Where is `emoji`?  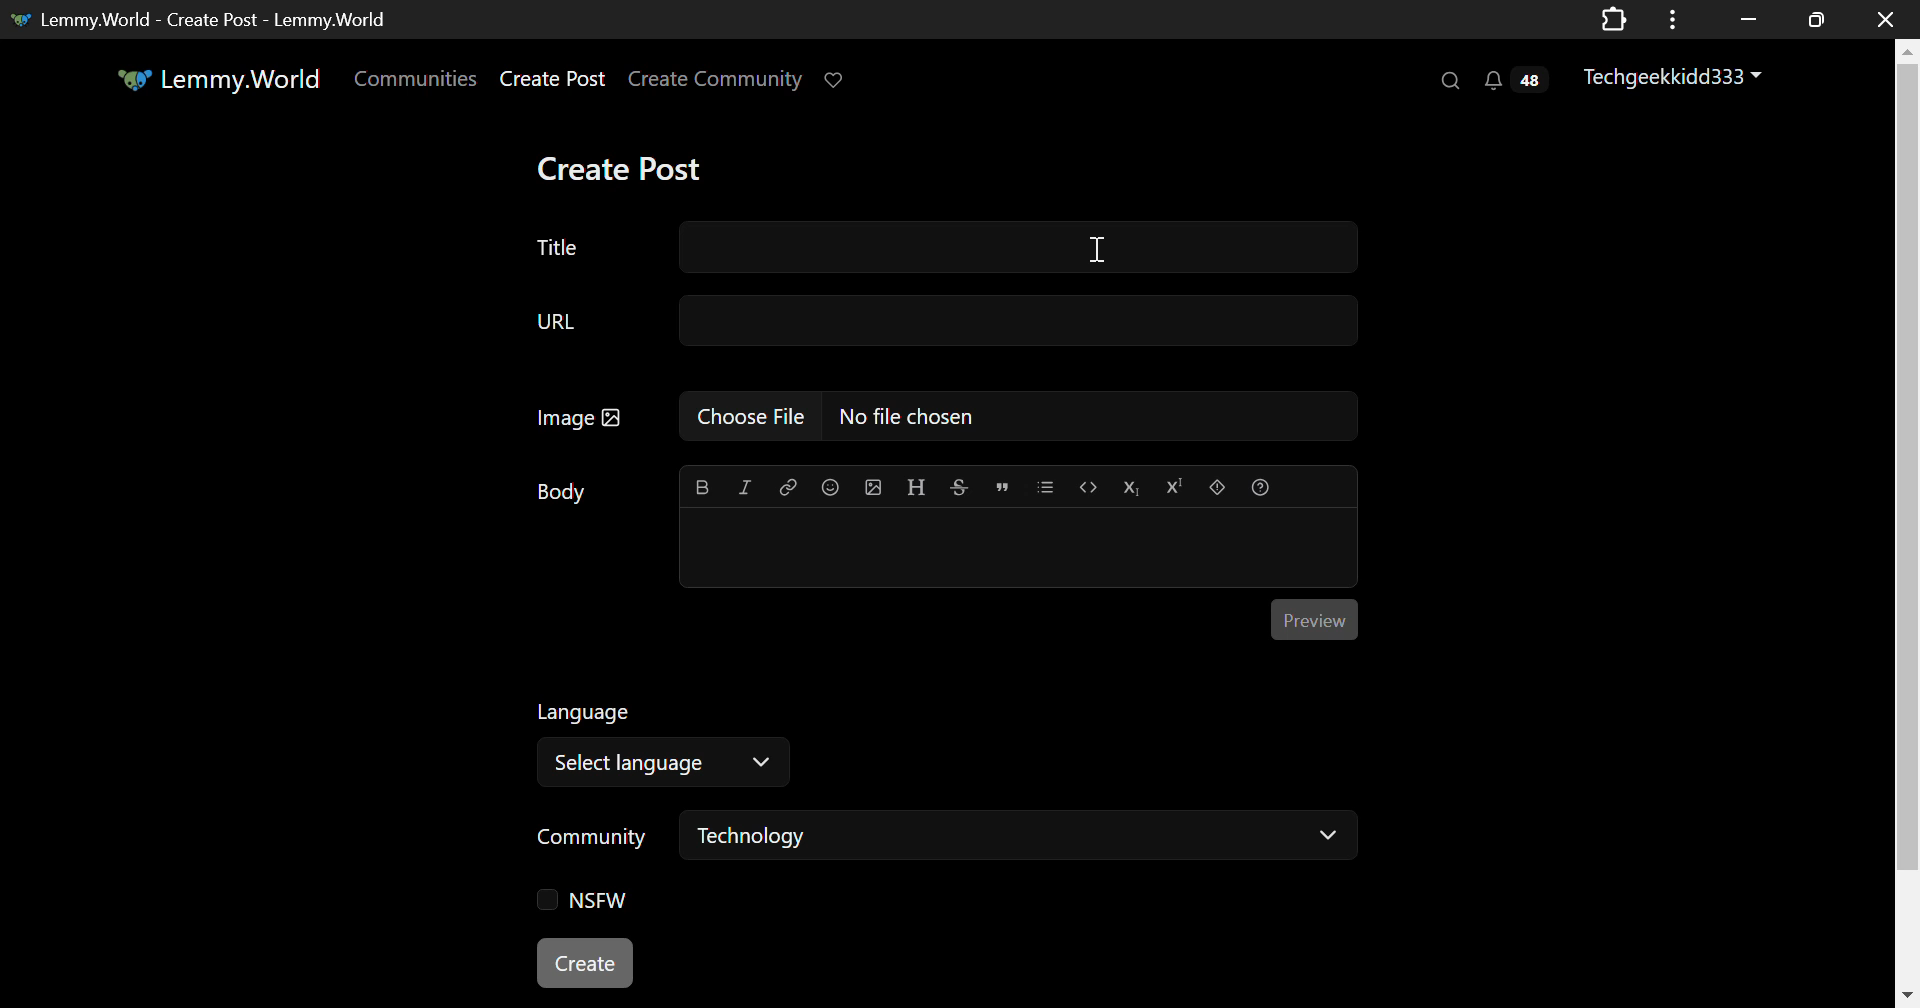
emoji is located at coordinates (829, 487).